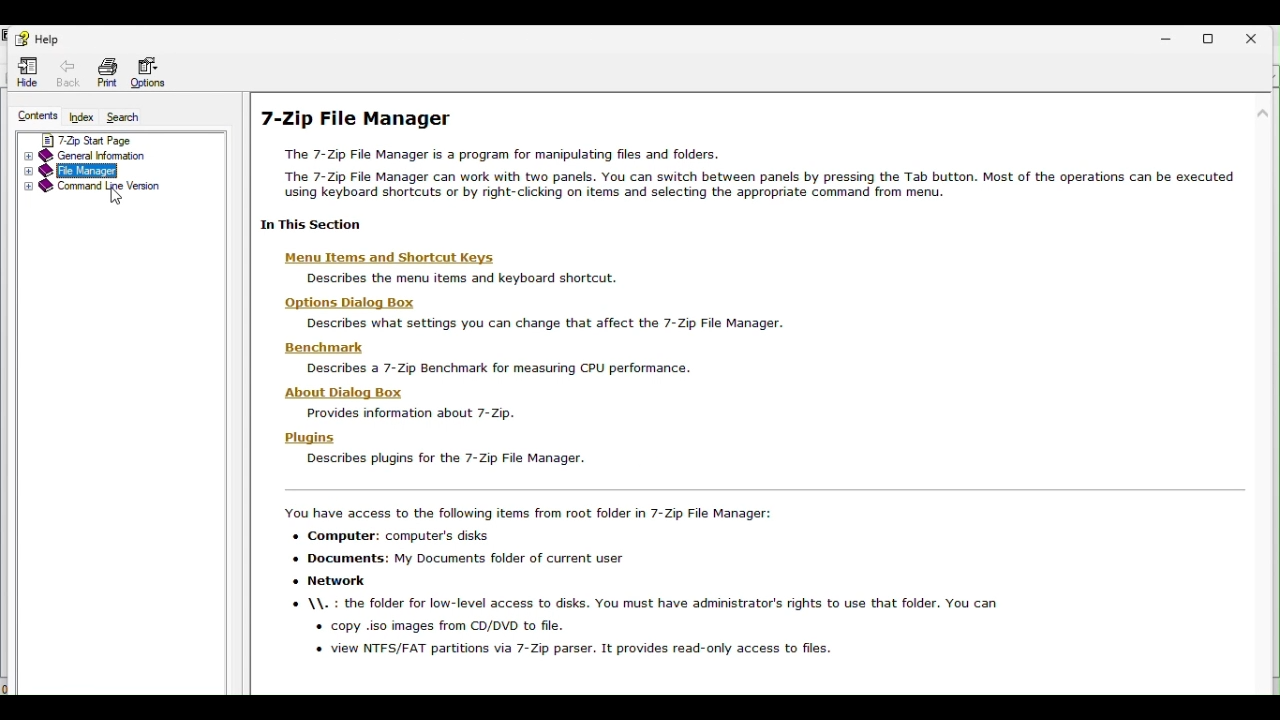 This screenshot has width=1280, height=720. I want to click on Contents, so click(35, 116).